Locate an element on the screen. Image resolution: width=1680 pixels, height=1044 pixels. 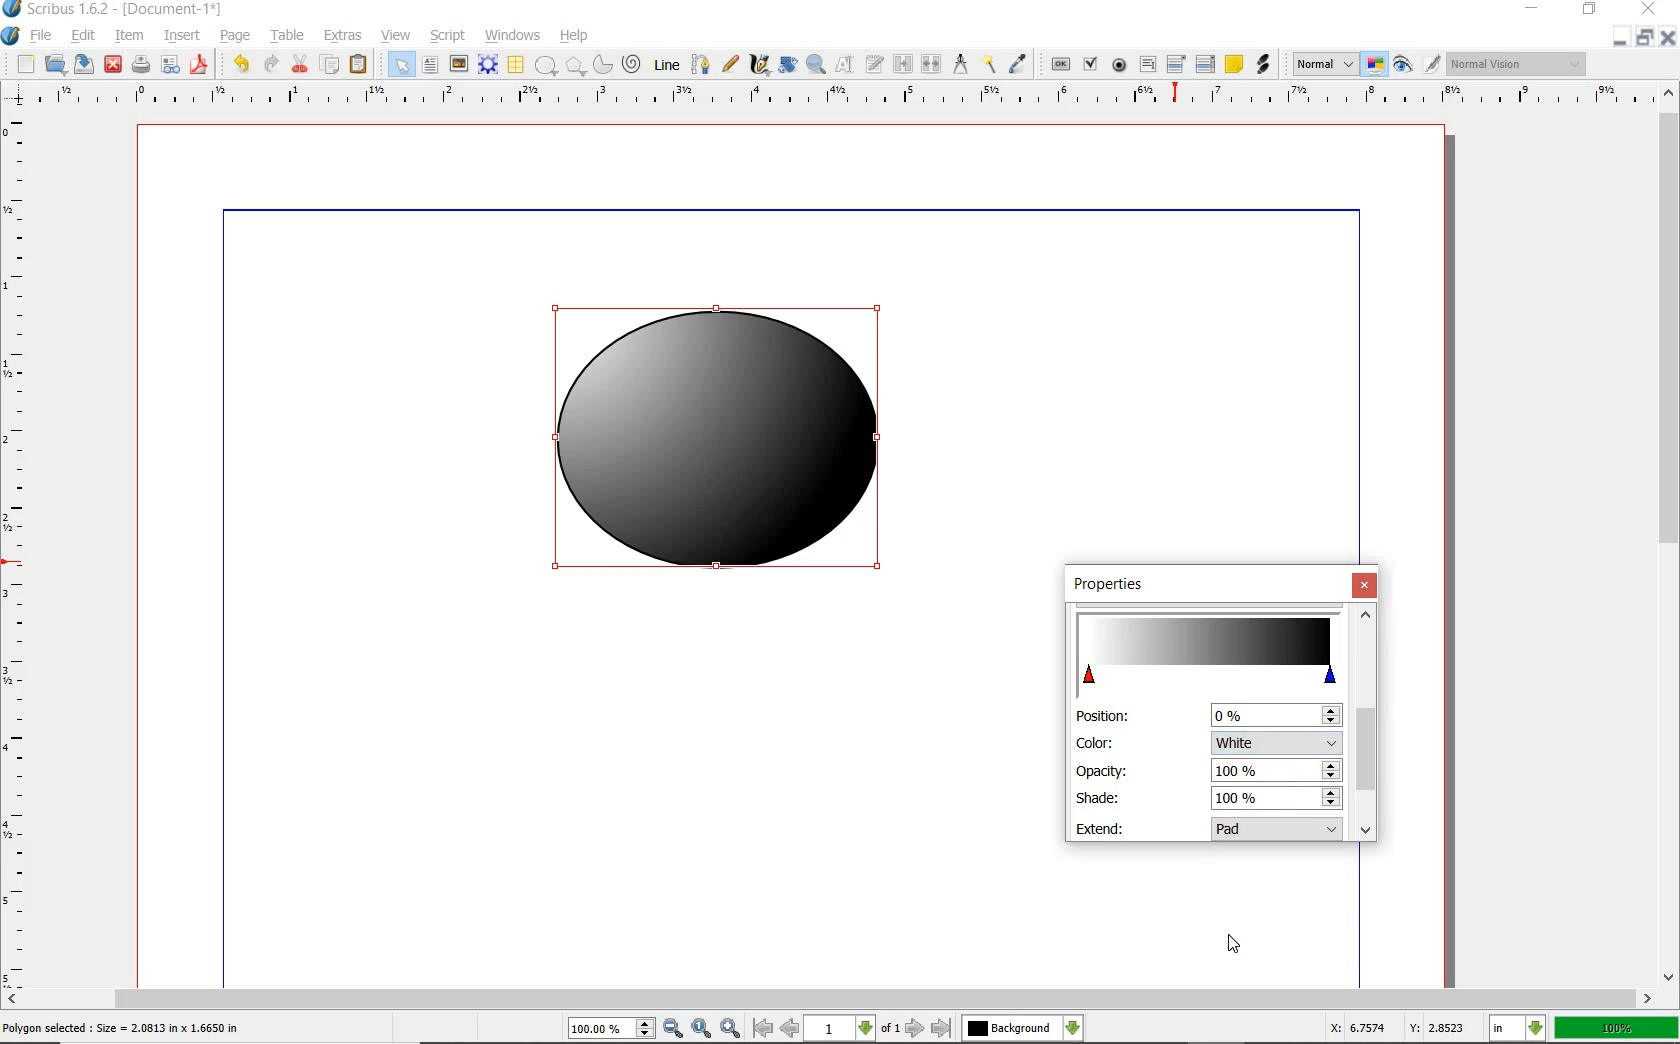
last is located at coordinates (940, 1029).